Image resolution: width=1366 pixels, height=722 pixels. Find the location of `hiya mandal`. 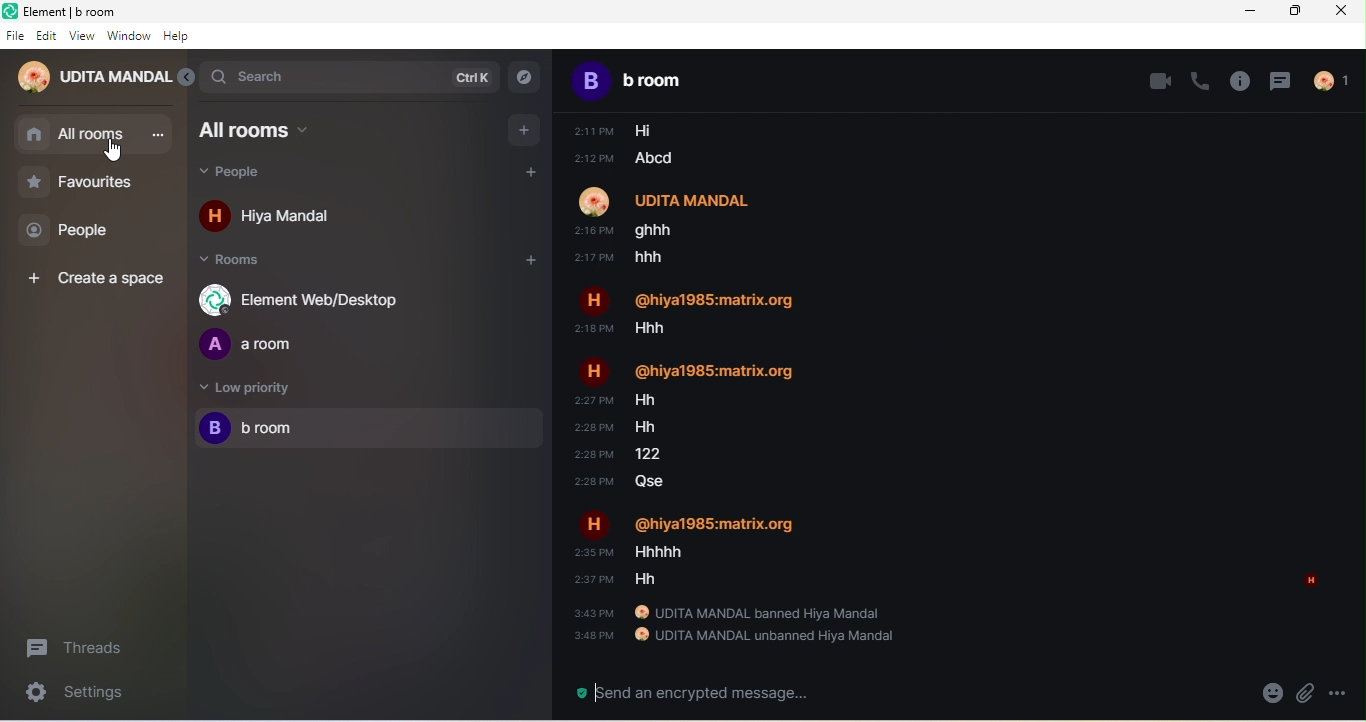

hiya mandal is located at coordinates (276, 219).